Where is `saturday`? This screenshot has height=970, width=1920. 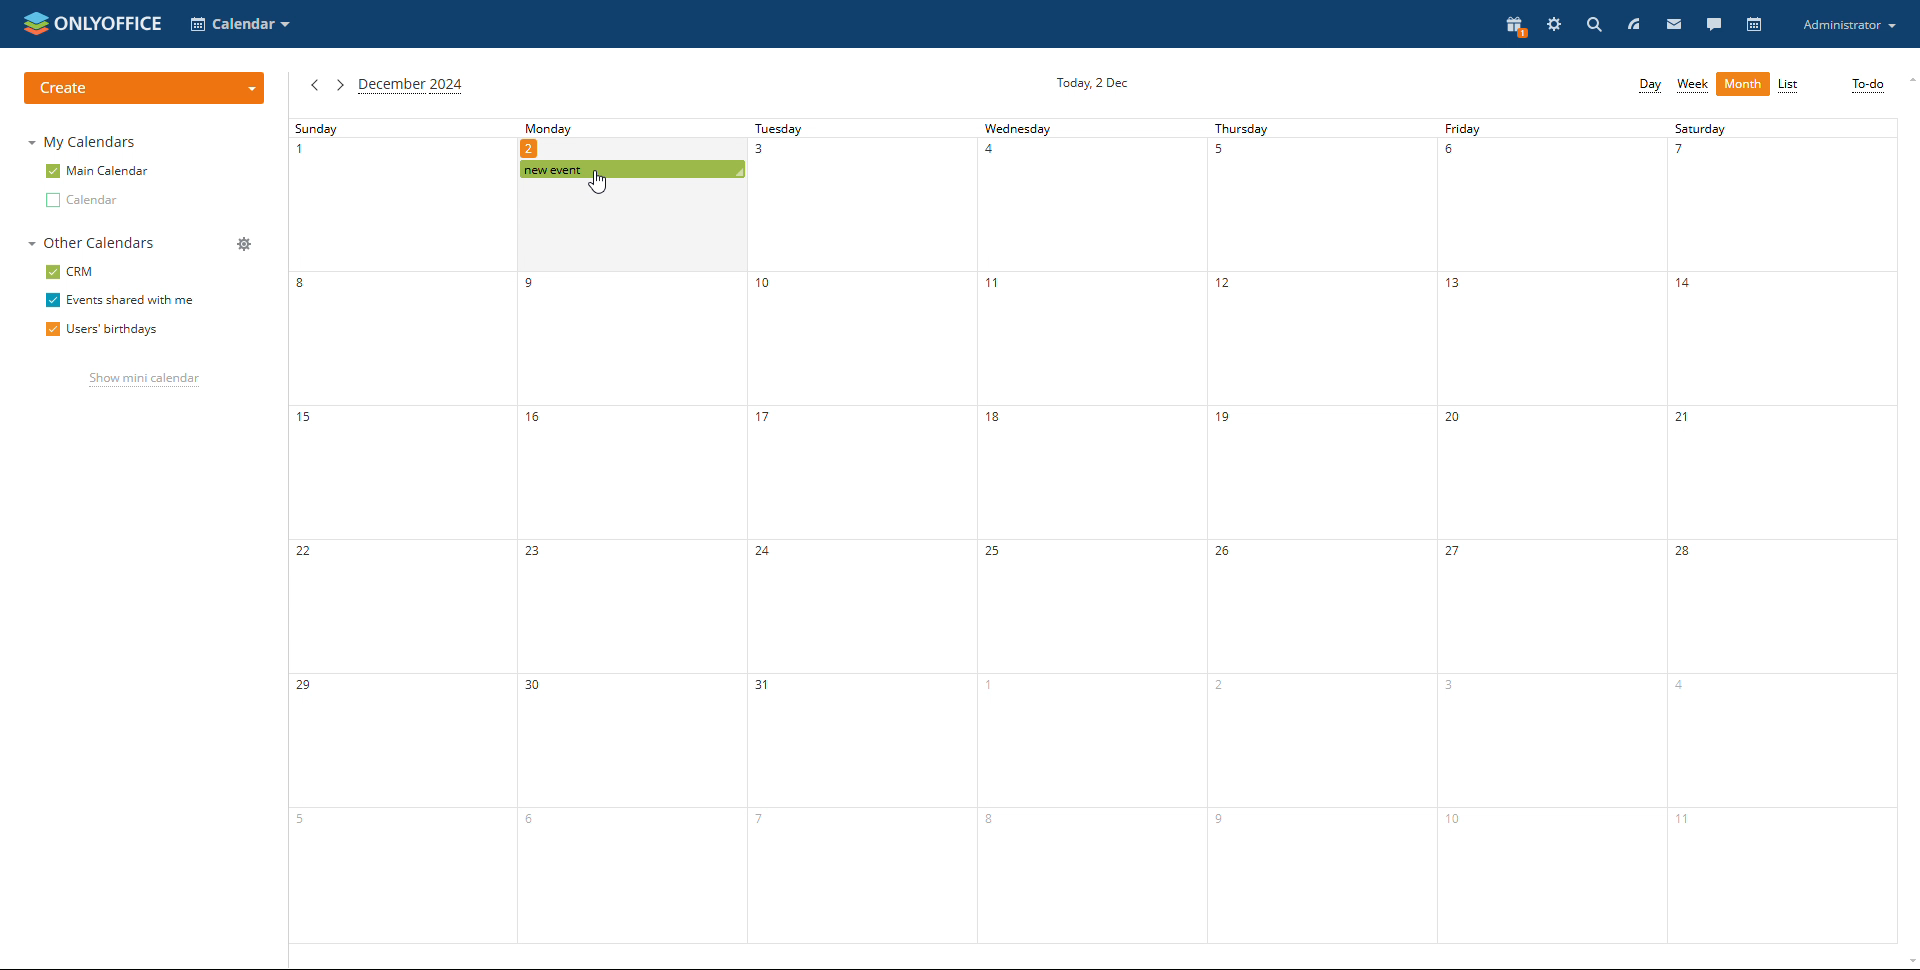
saturday is located at coordinates (1779, 531).